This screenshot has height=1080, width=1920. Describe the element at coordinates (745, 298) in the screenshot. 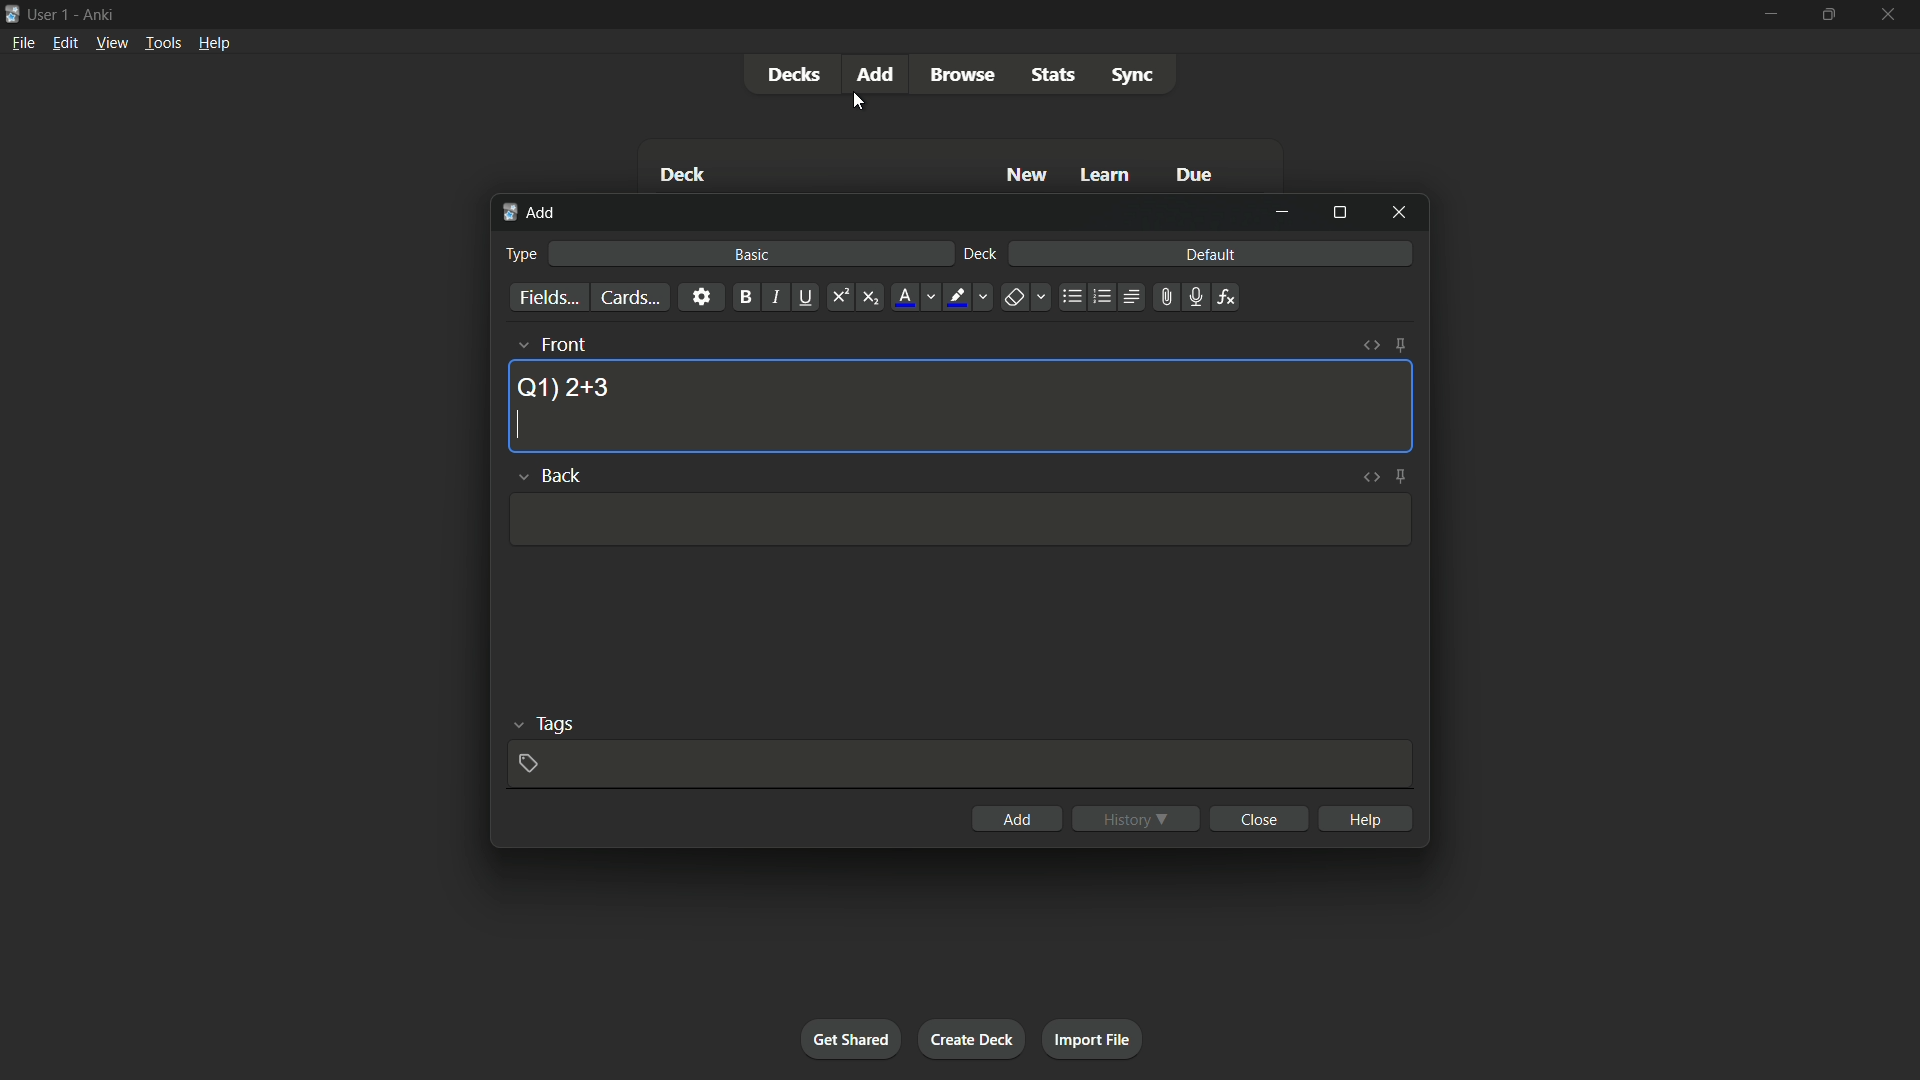

I see `bold` at that location.